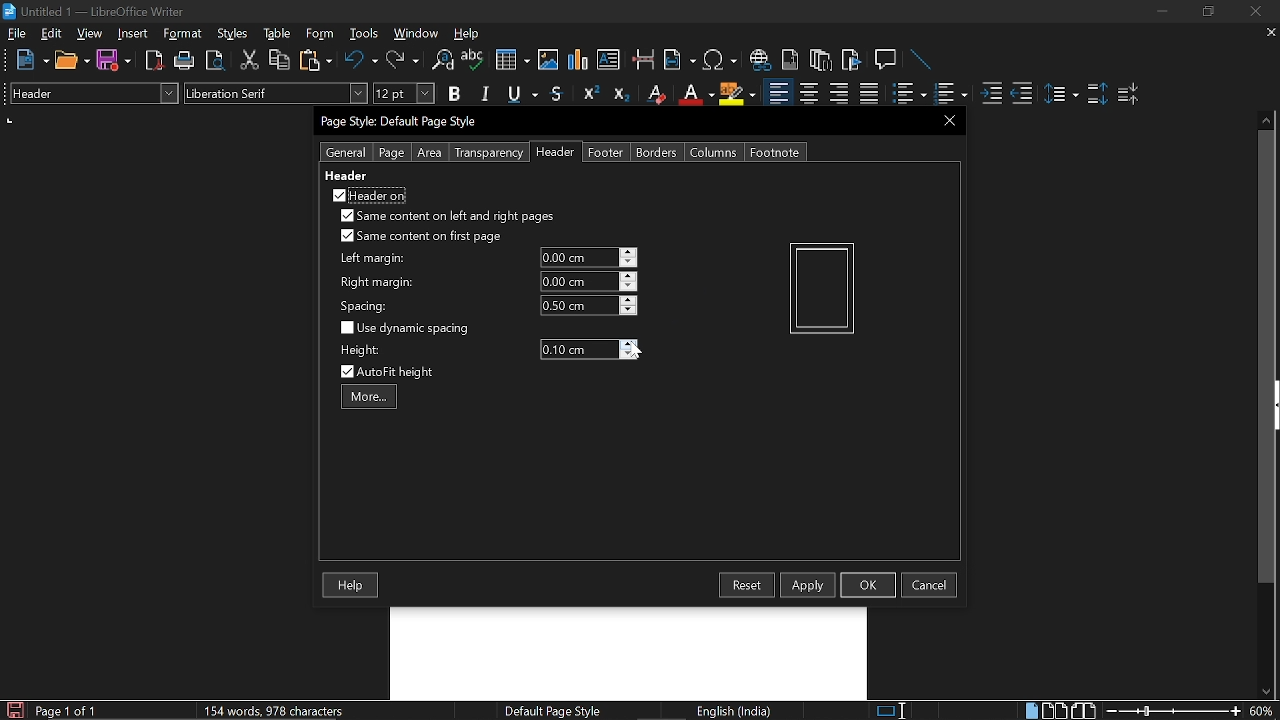 This screenshot has height=720, width=1280. I want to click on current page Current page, so click(65, 710).